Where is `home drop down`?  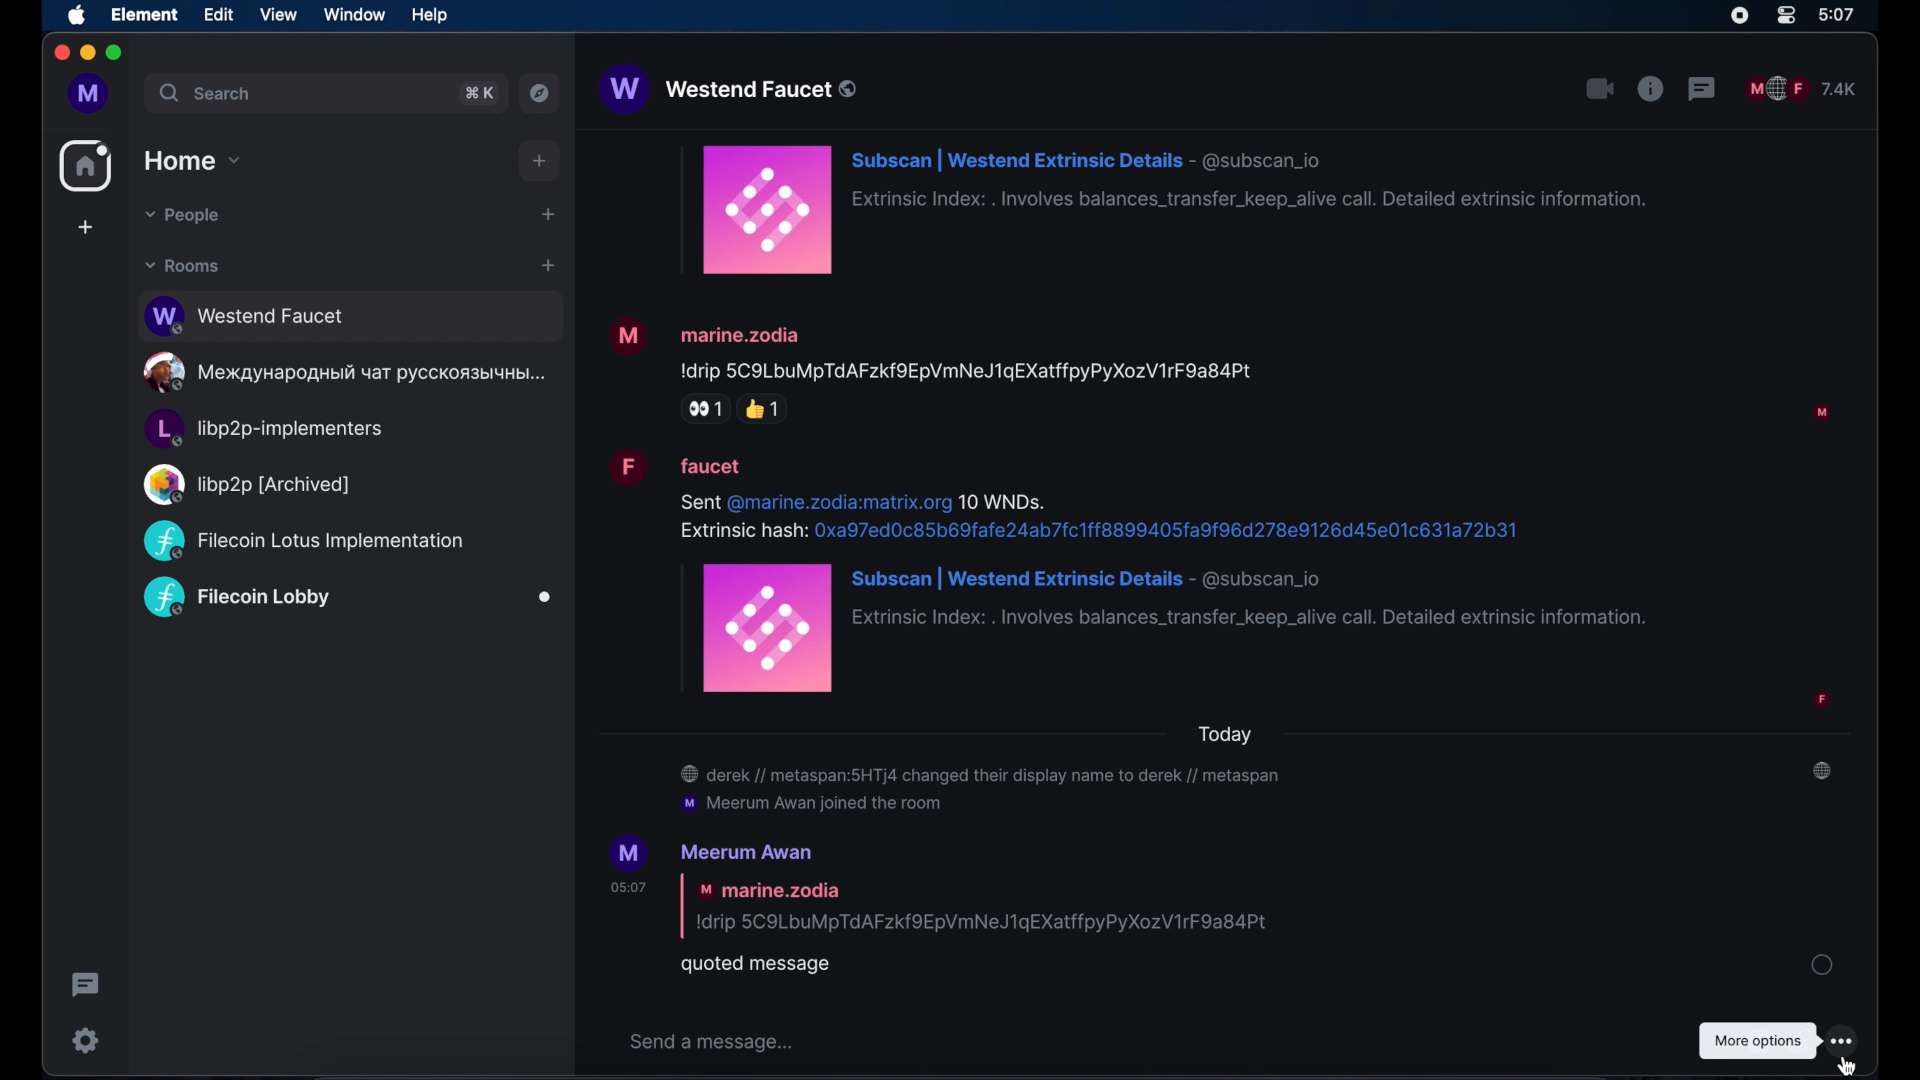
home drop down is located at coordinates (193, 160).